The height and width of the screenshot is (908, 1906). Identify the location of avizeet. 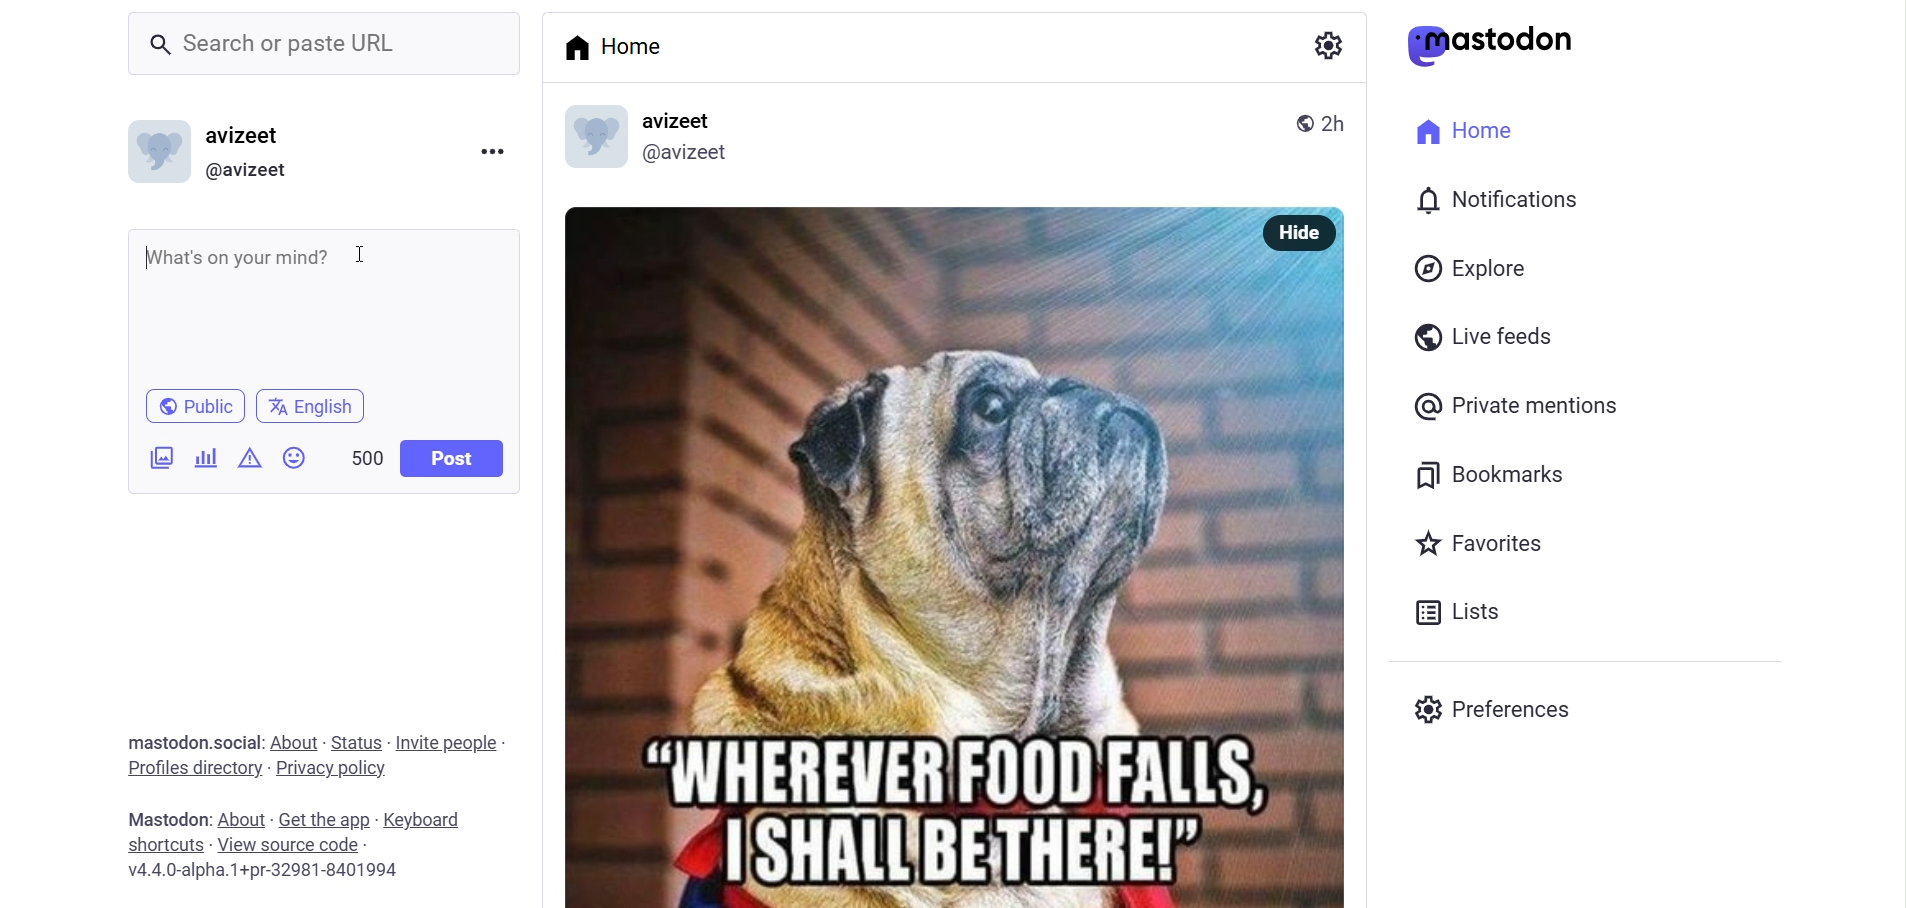
(688, 119).